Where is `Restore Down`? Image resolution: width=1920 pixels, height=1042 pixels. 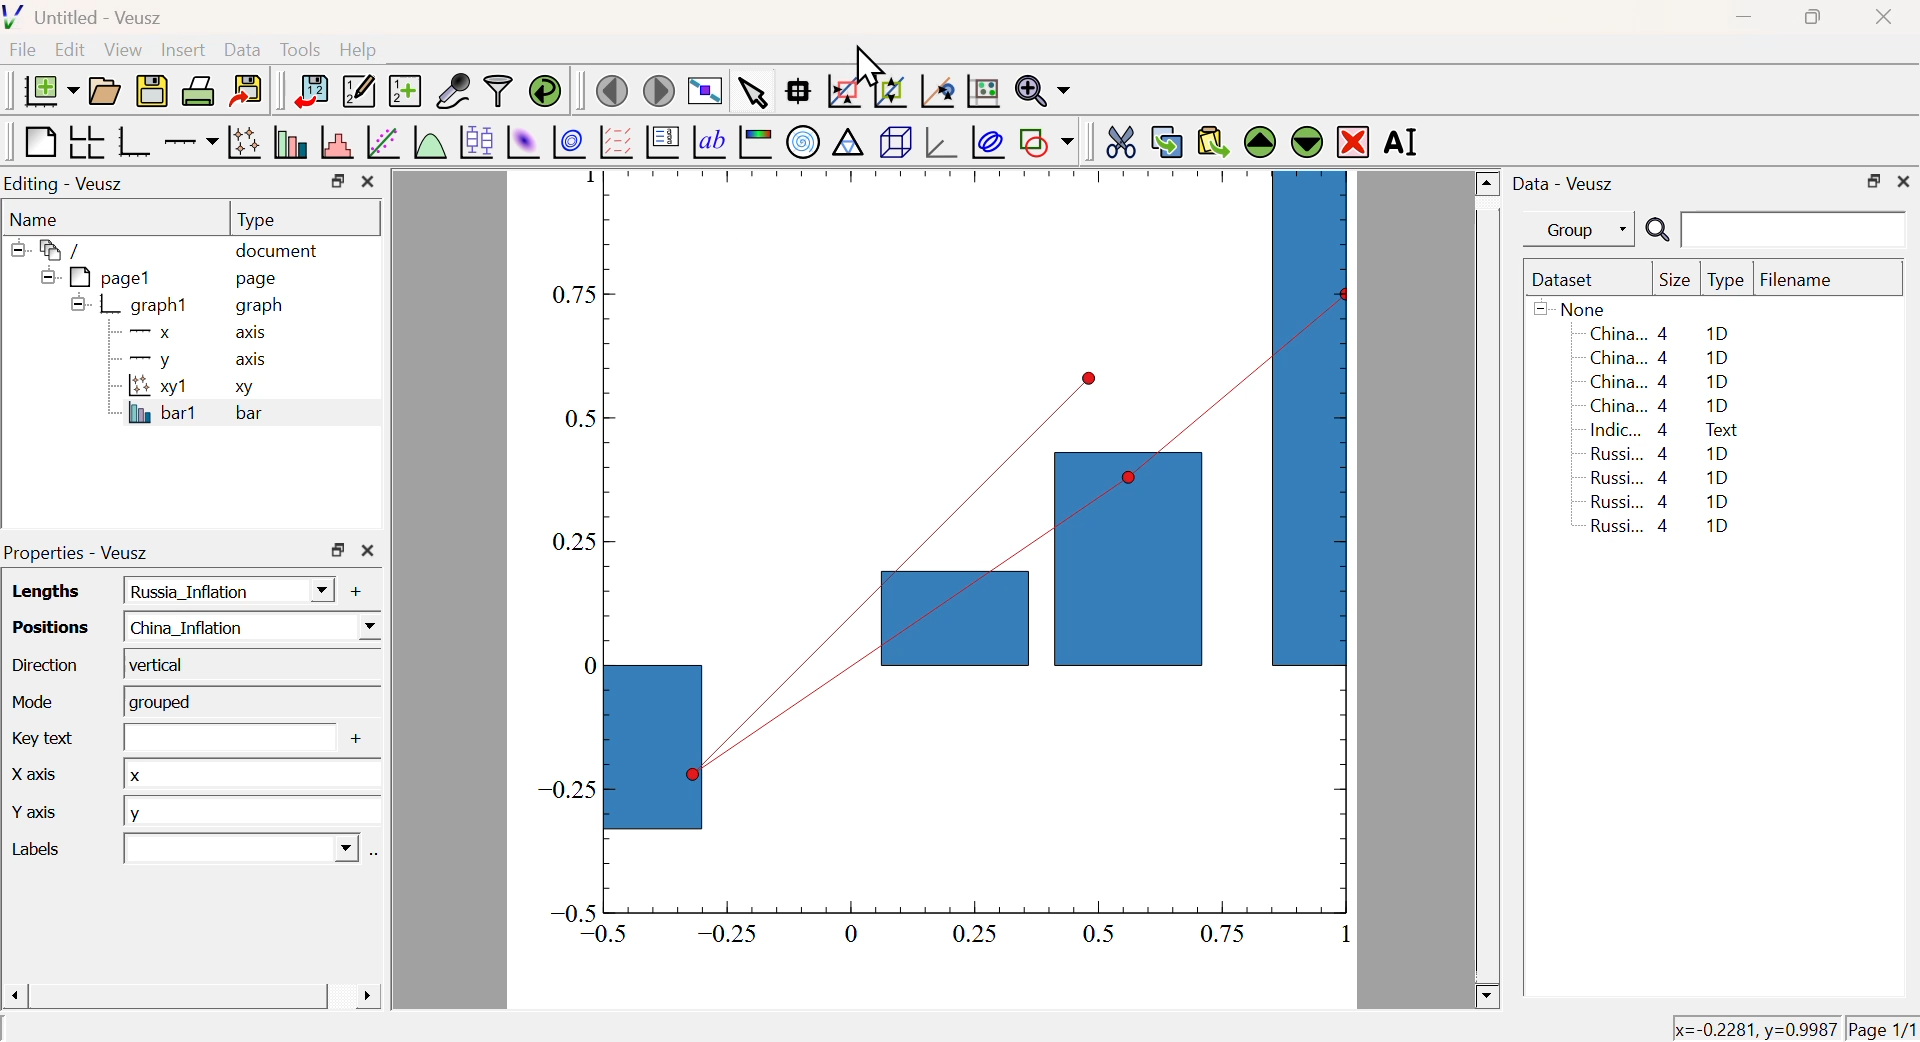
Restore Down is located at coordinates (1873, 182).